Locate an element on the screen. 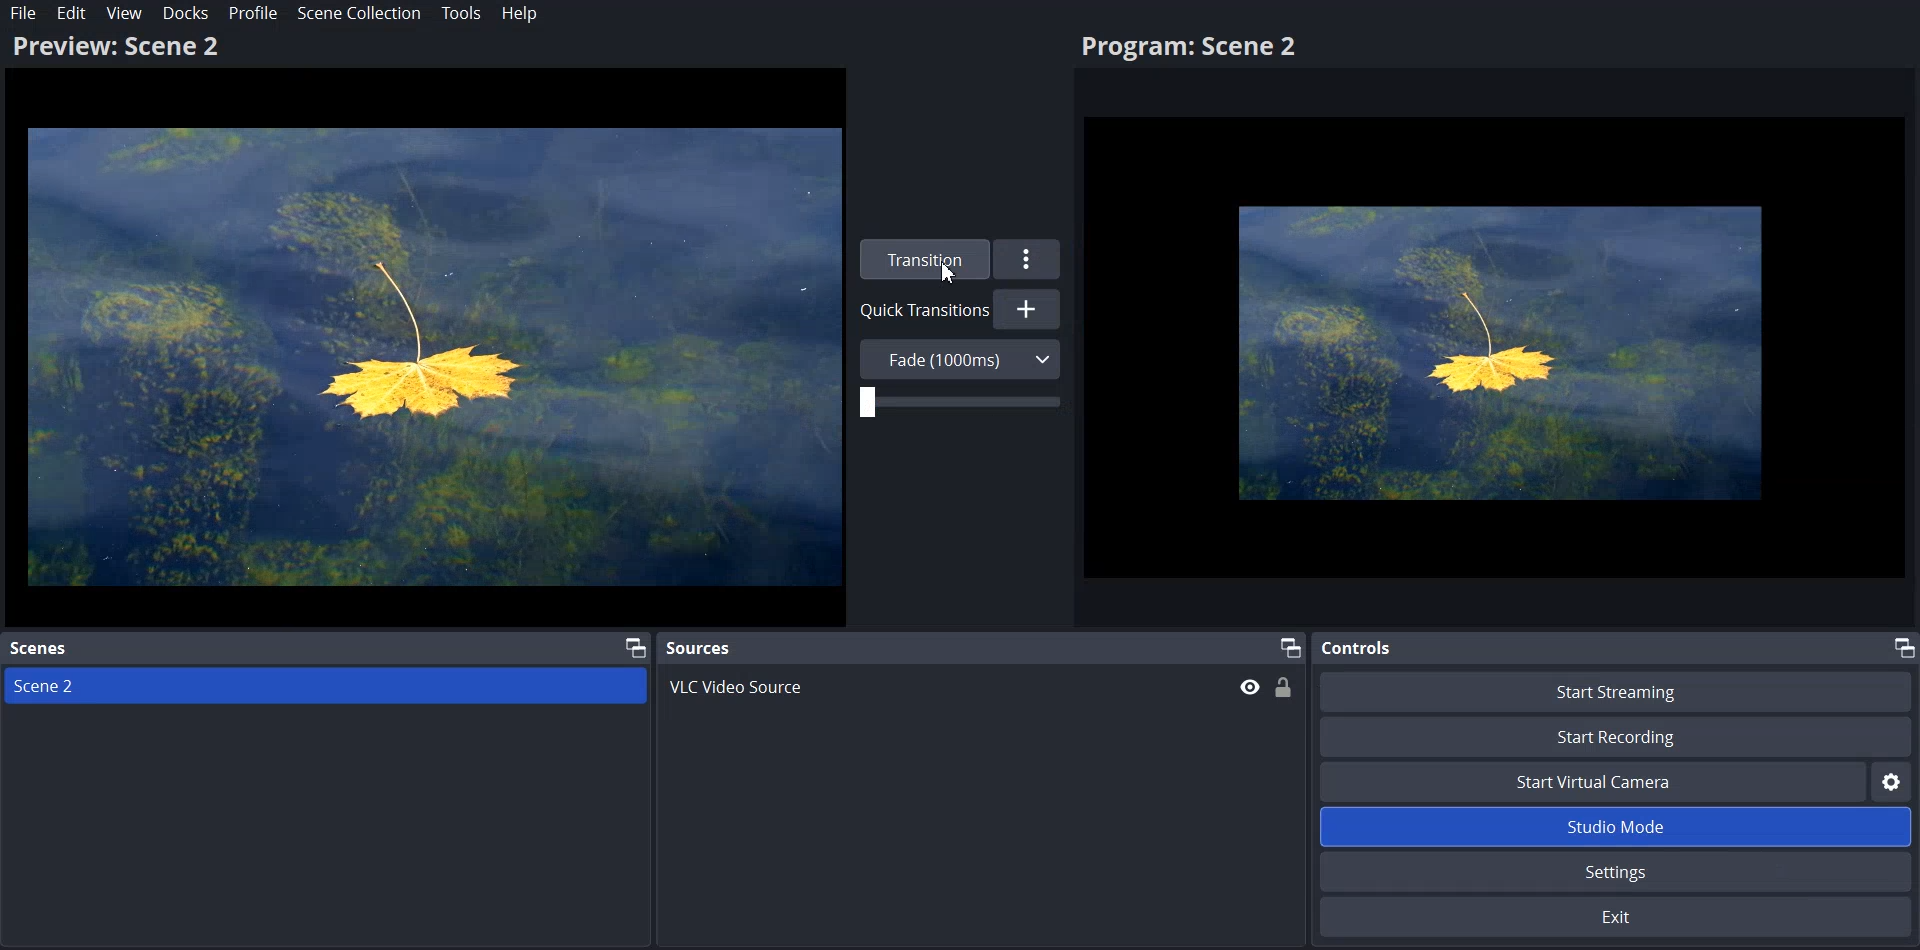 The height and width of the screenshot is (950, 1920). Preview: Scene 2 is located at coordinates (126, 50).